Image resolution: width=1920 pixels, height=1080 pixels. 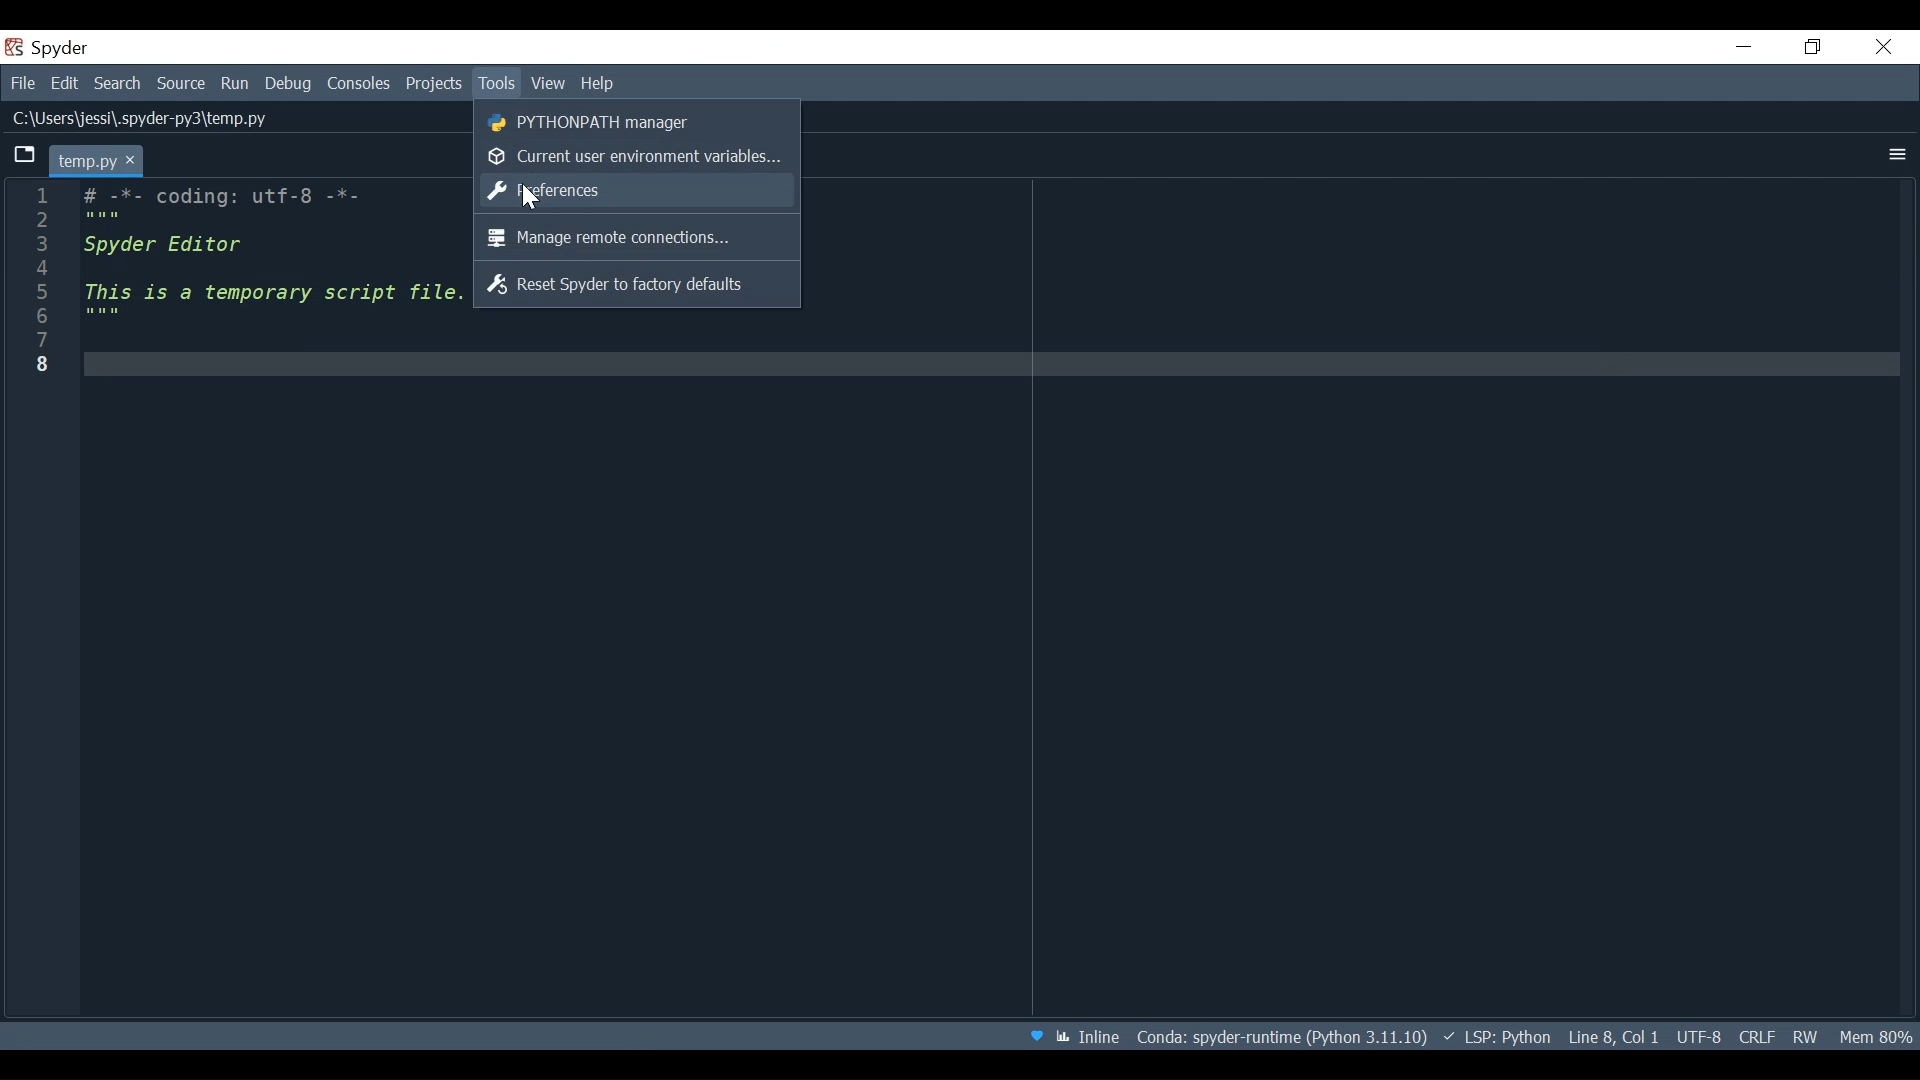 I want to click on Browse Tab, so click(x=25, y=155).